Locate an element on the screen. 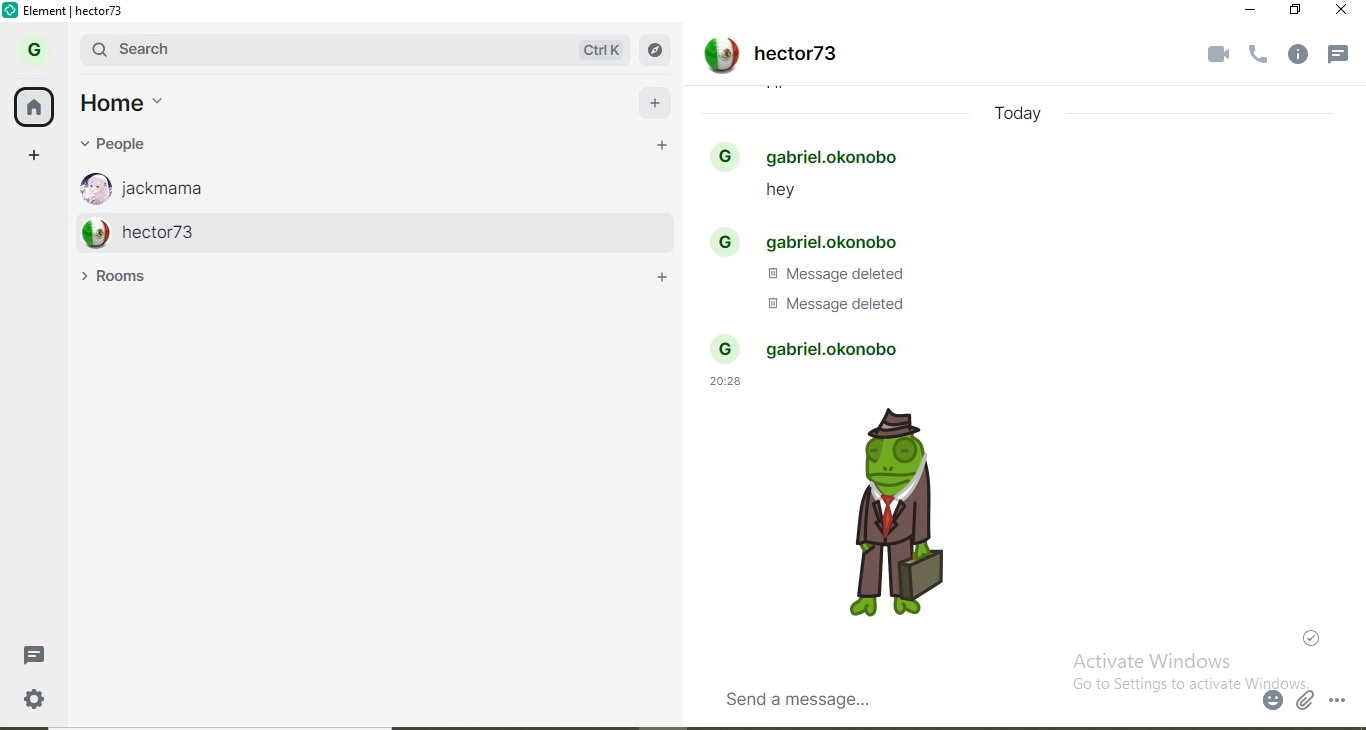  add people is located at coordinates (662, 147).